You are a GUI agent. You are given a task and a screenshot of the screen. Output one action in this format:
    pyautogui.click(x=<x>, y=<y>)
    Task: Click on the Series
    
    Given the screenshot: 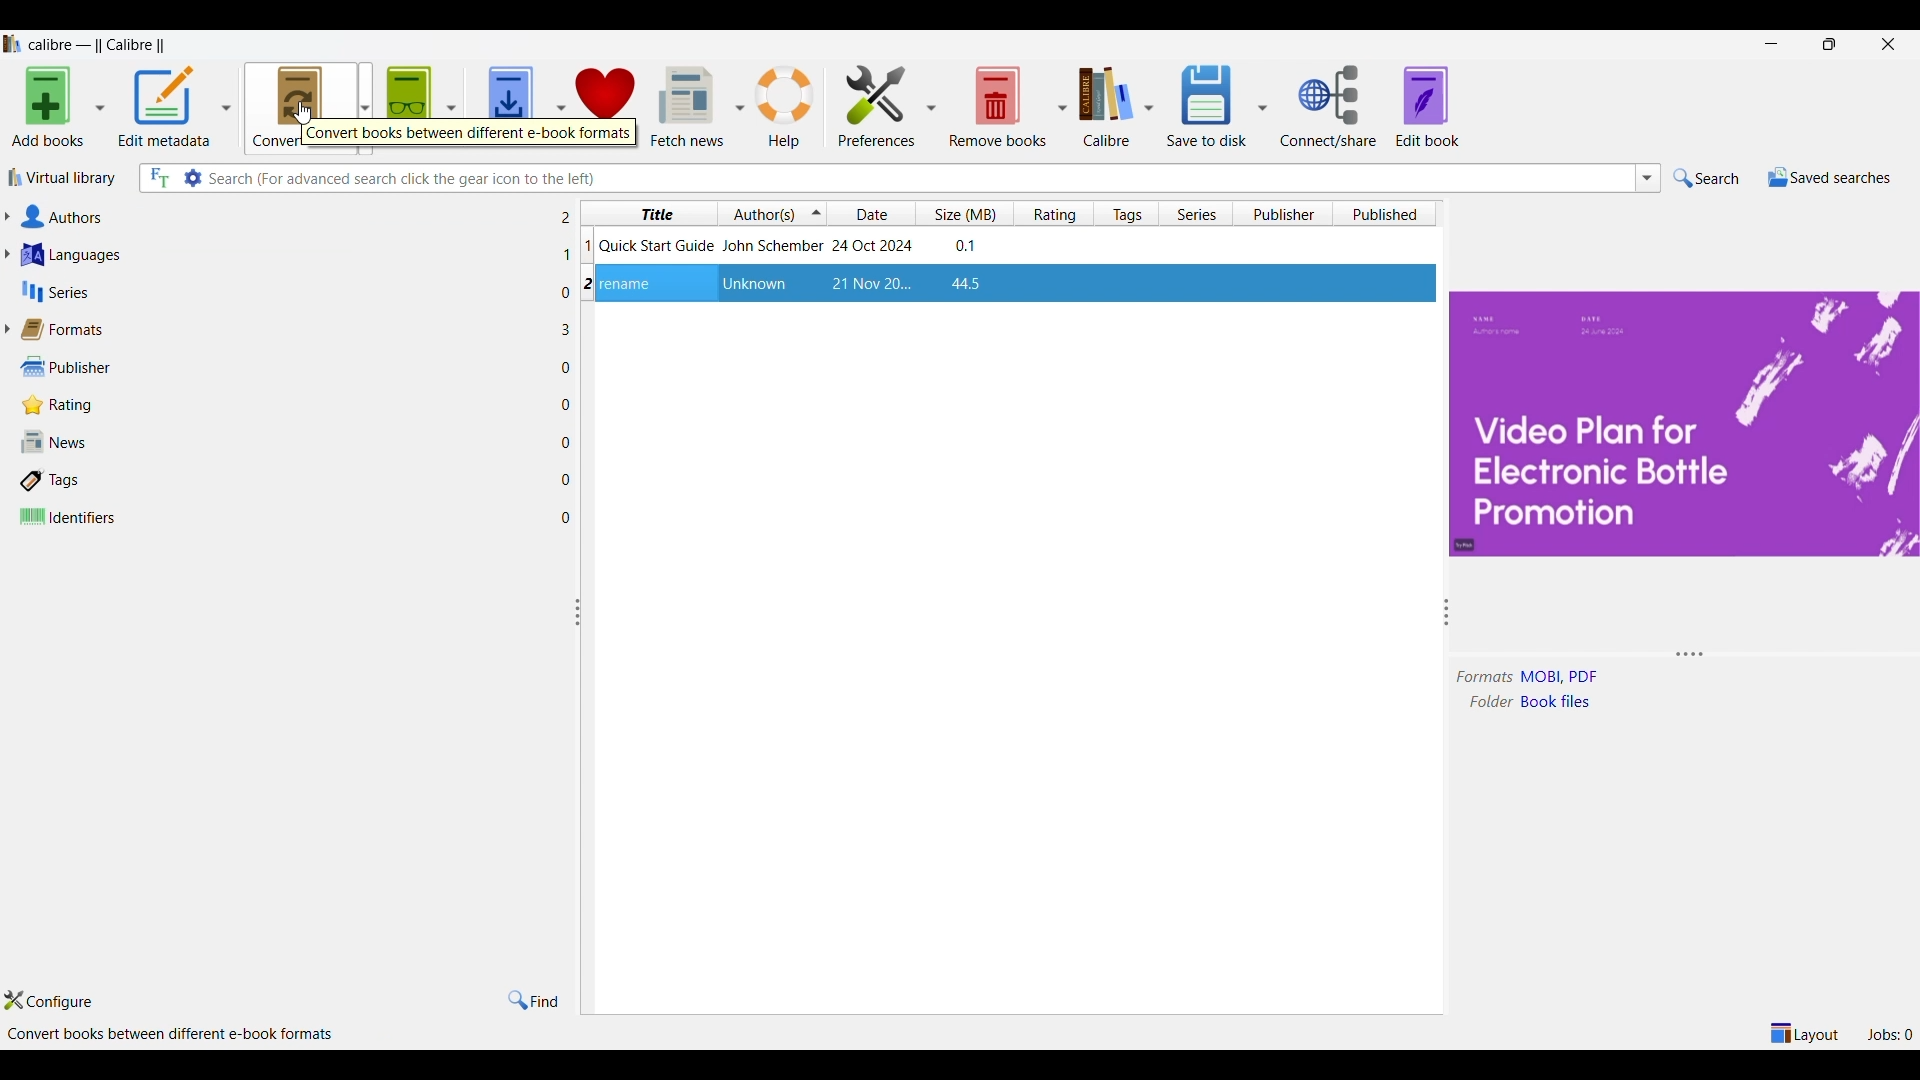 What is the action you would take?
    pyautogui.click(x=283, y=291)
    